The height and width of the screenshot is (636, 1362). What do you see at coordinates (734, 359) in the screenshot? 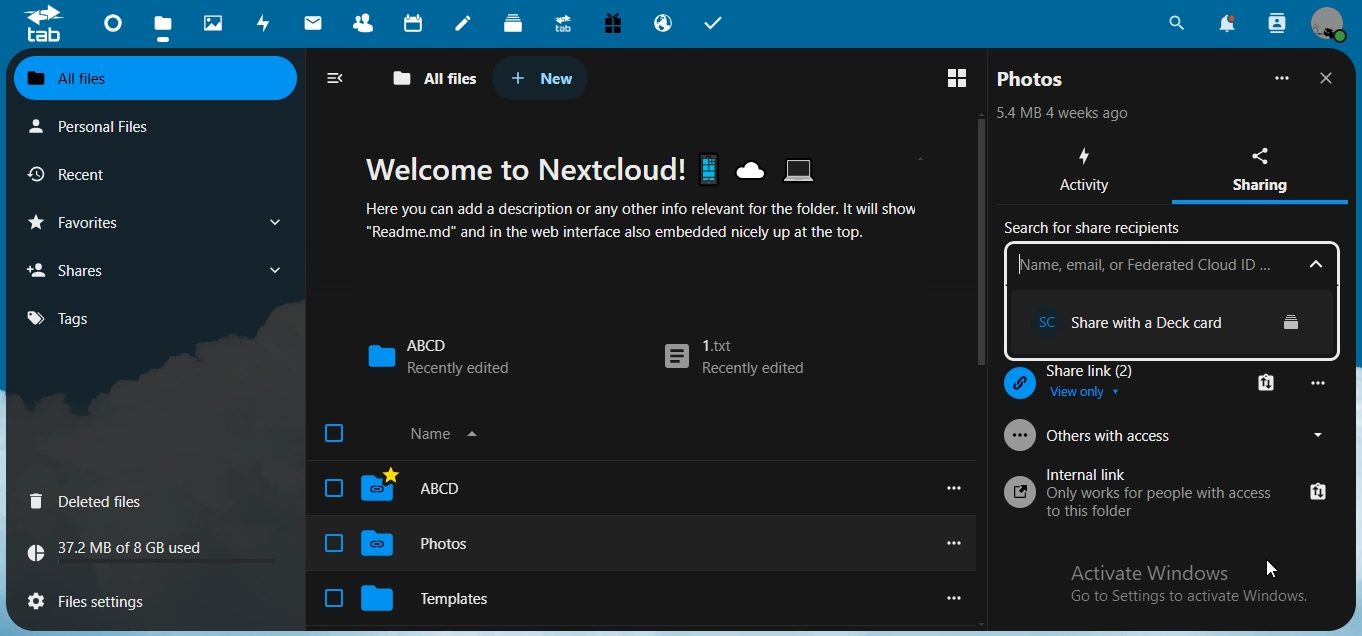
I see `1.txt` at bounding box center [734, 359].